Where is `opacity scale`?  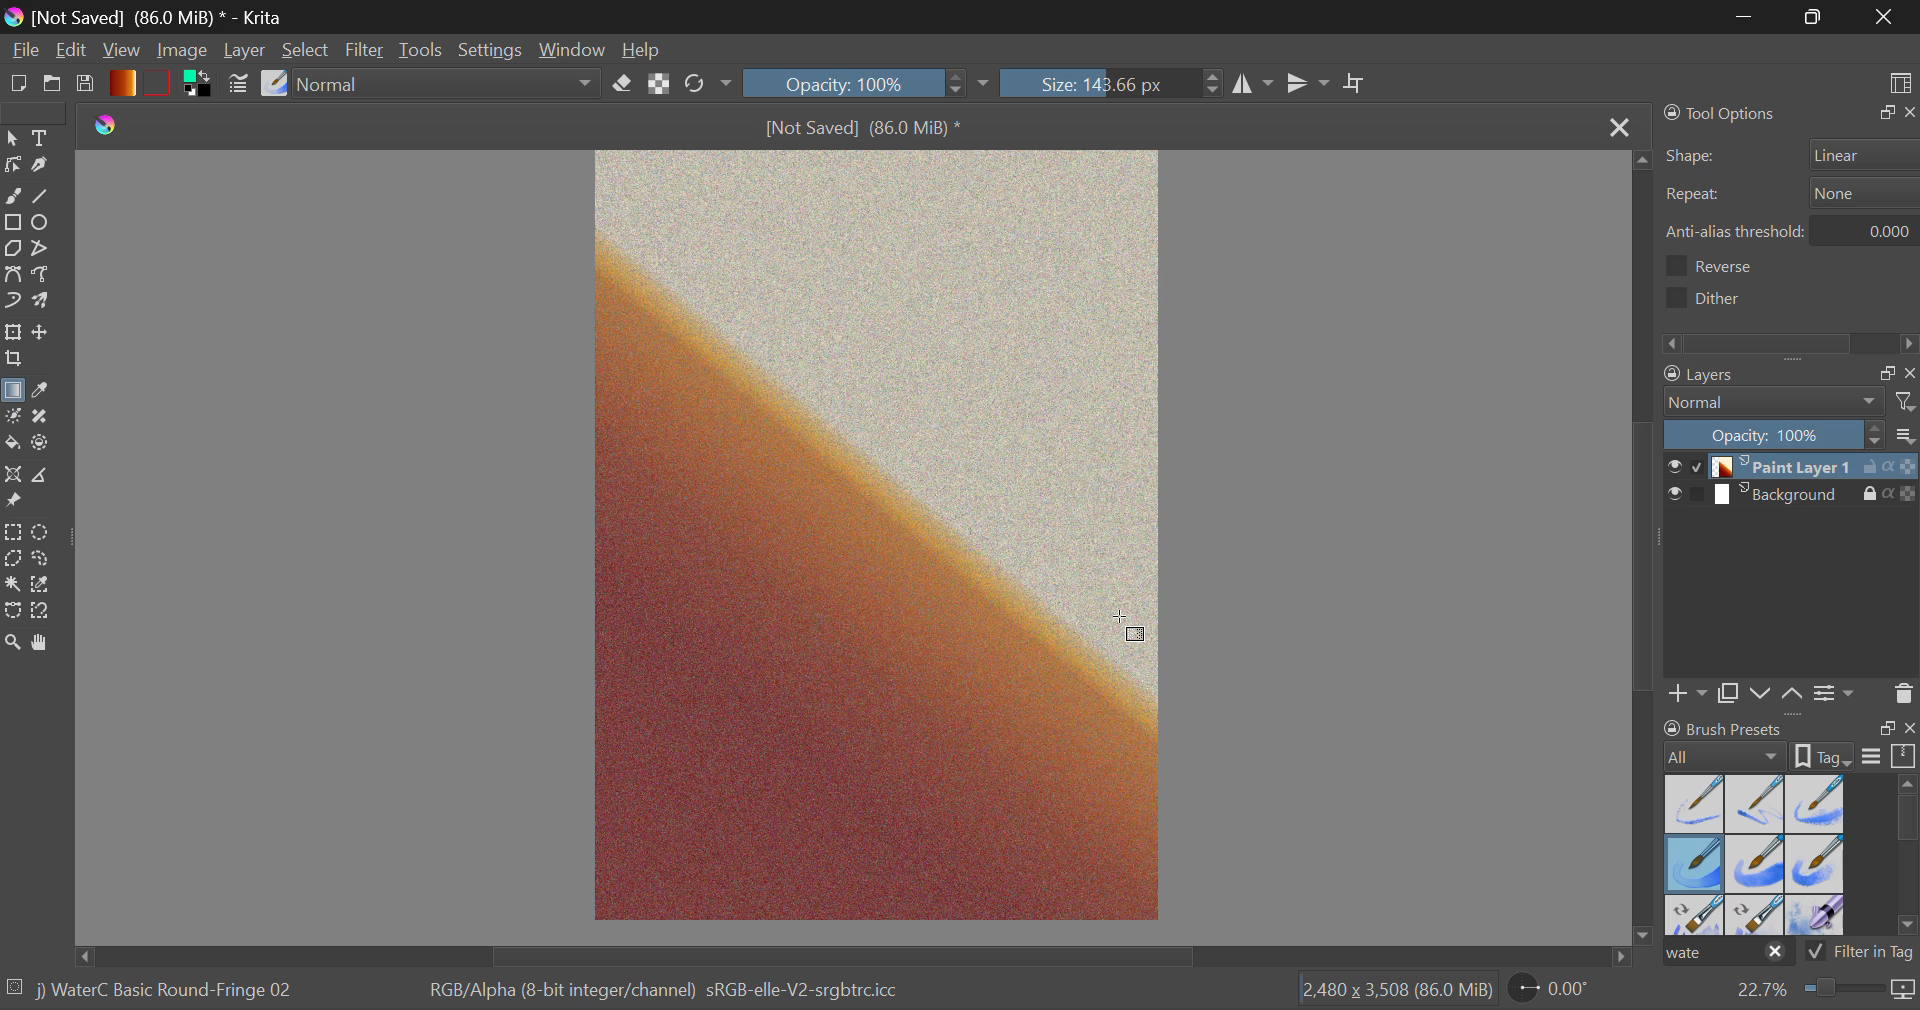 opacity scale is located at coordinates (1774, 434).